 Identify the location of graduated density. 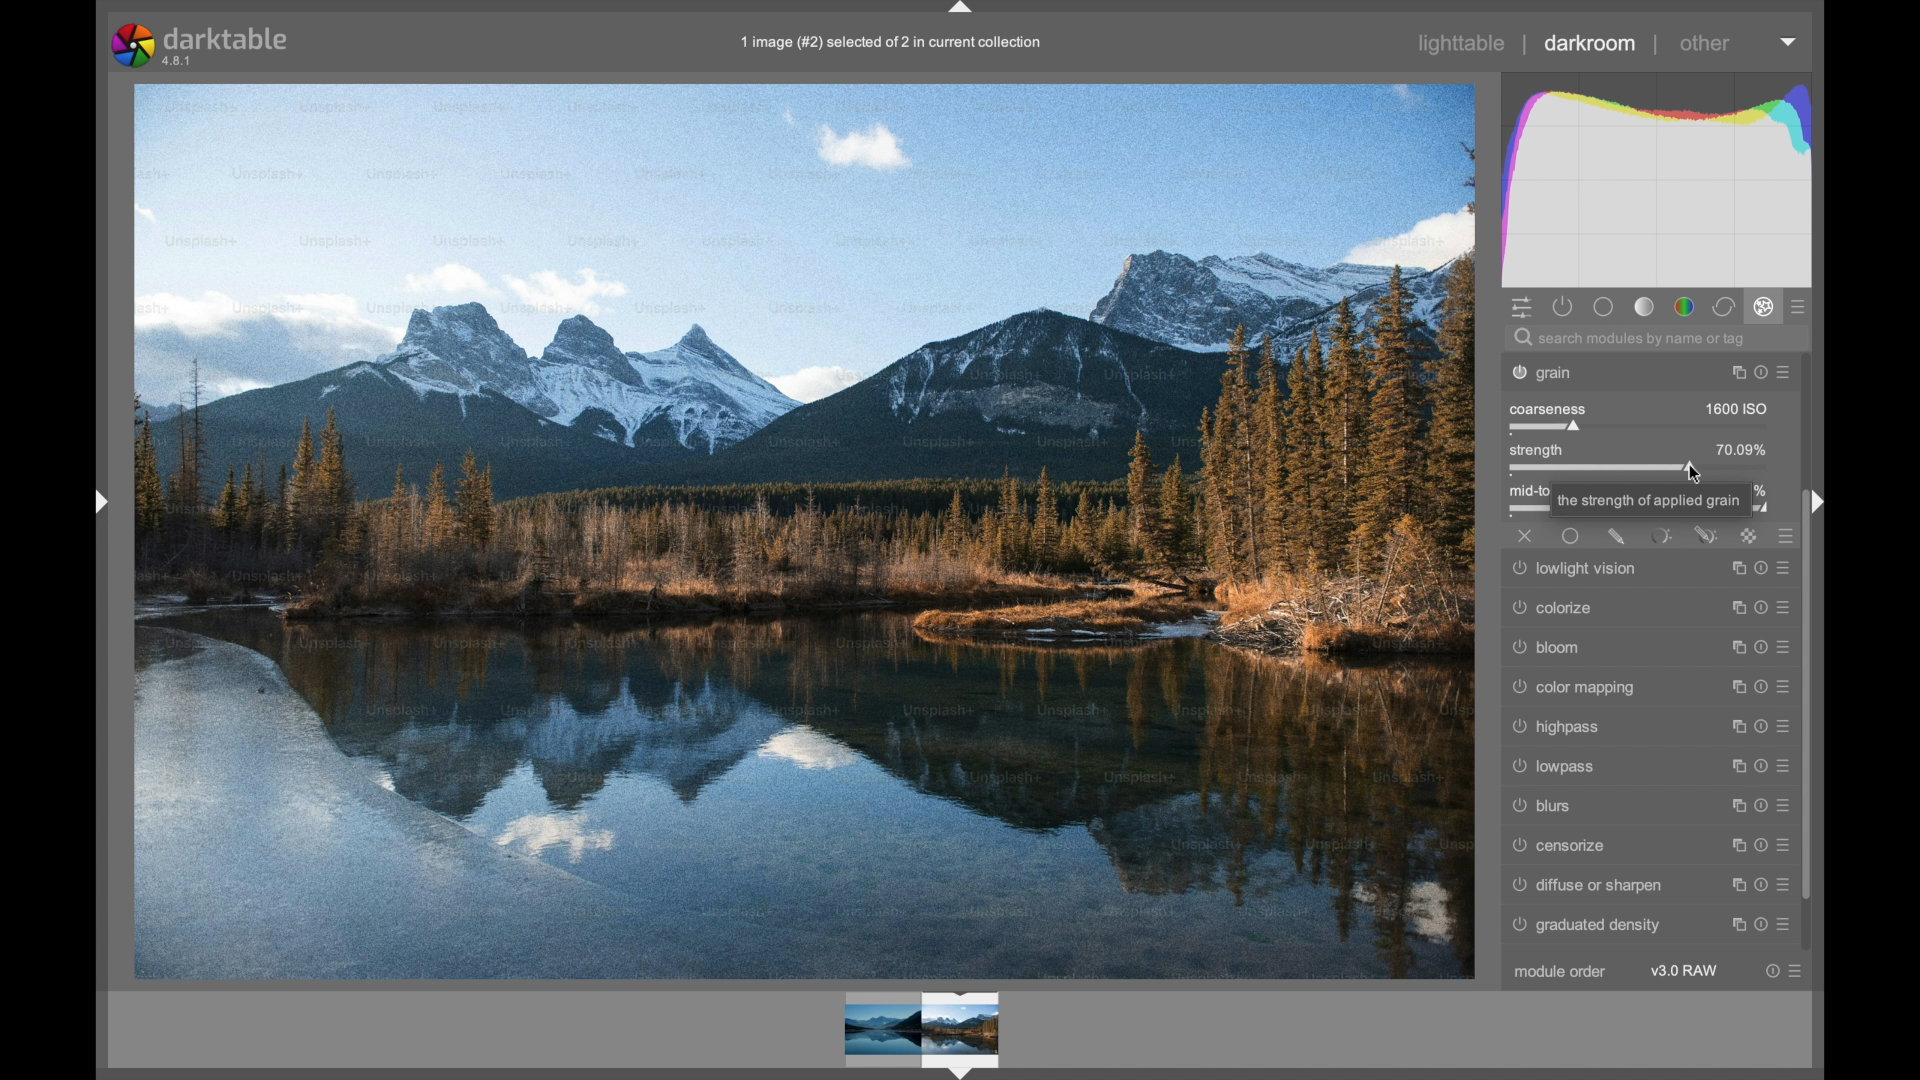
(1589, 926).